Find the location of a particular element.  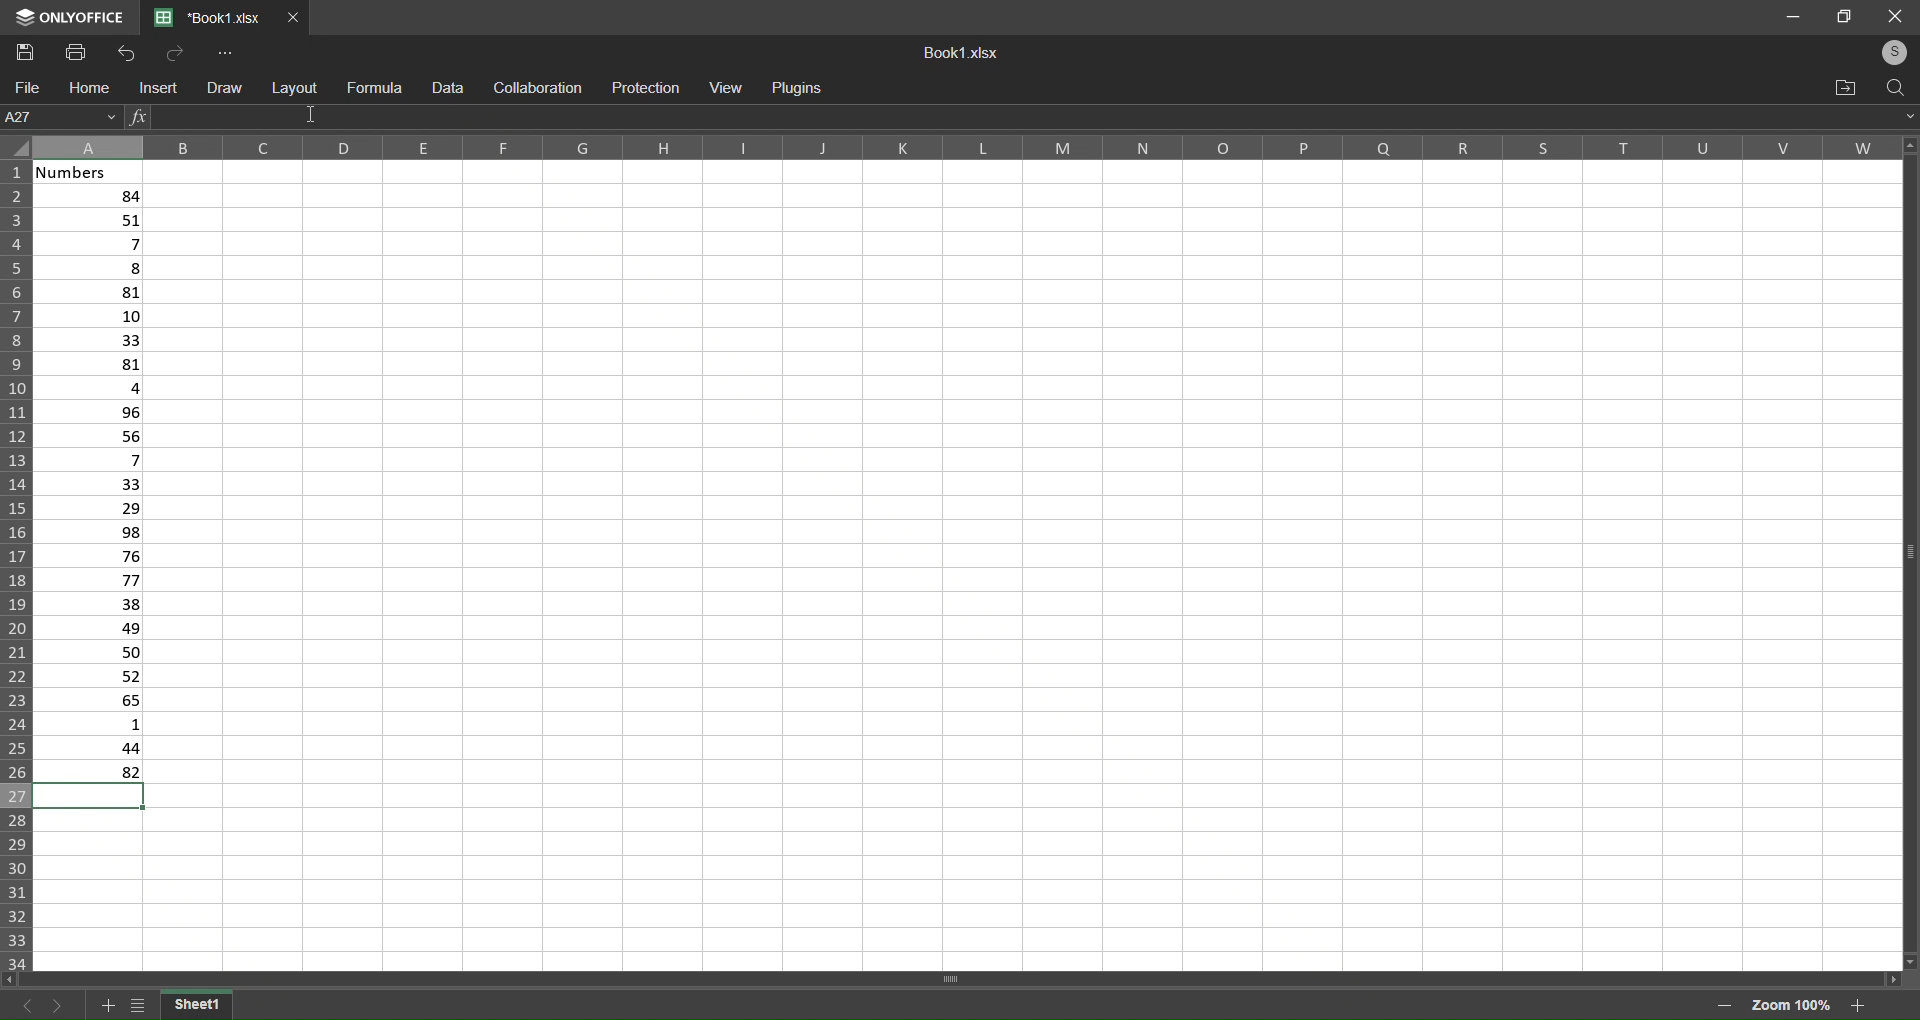

move up is located at coordinates (1907, 144).